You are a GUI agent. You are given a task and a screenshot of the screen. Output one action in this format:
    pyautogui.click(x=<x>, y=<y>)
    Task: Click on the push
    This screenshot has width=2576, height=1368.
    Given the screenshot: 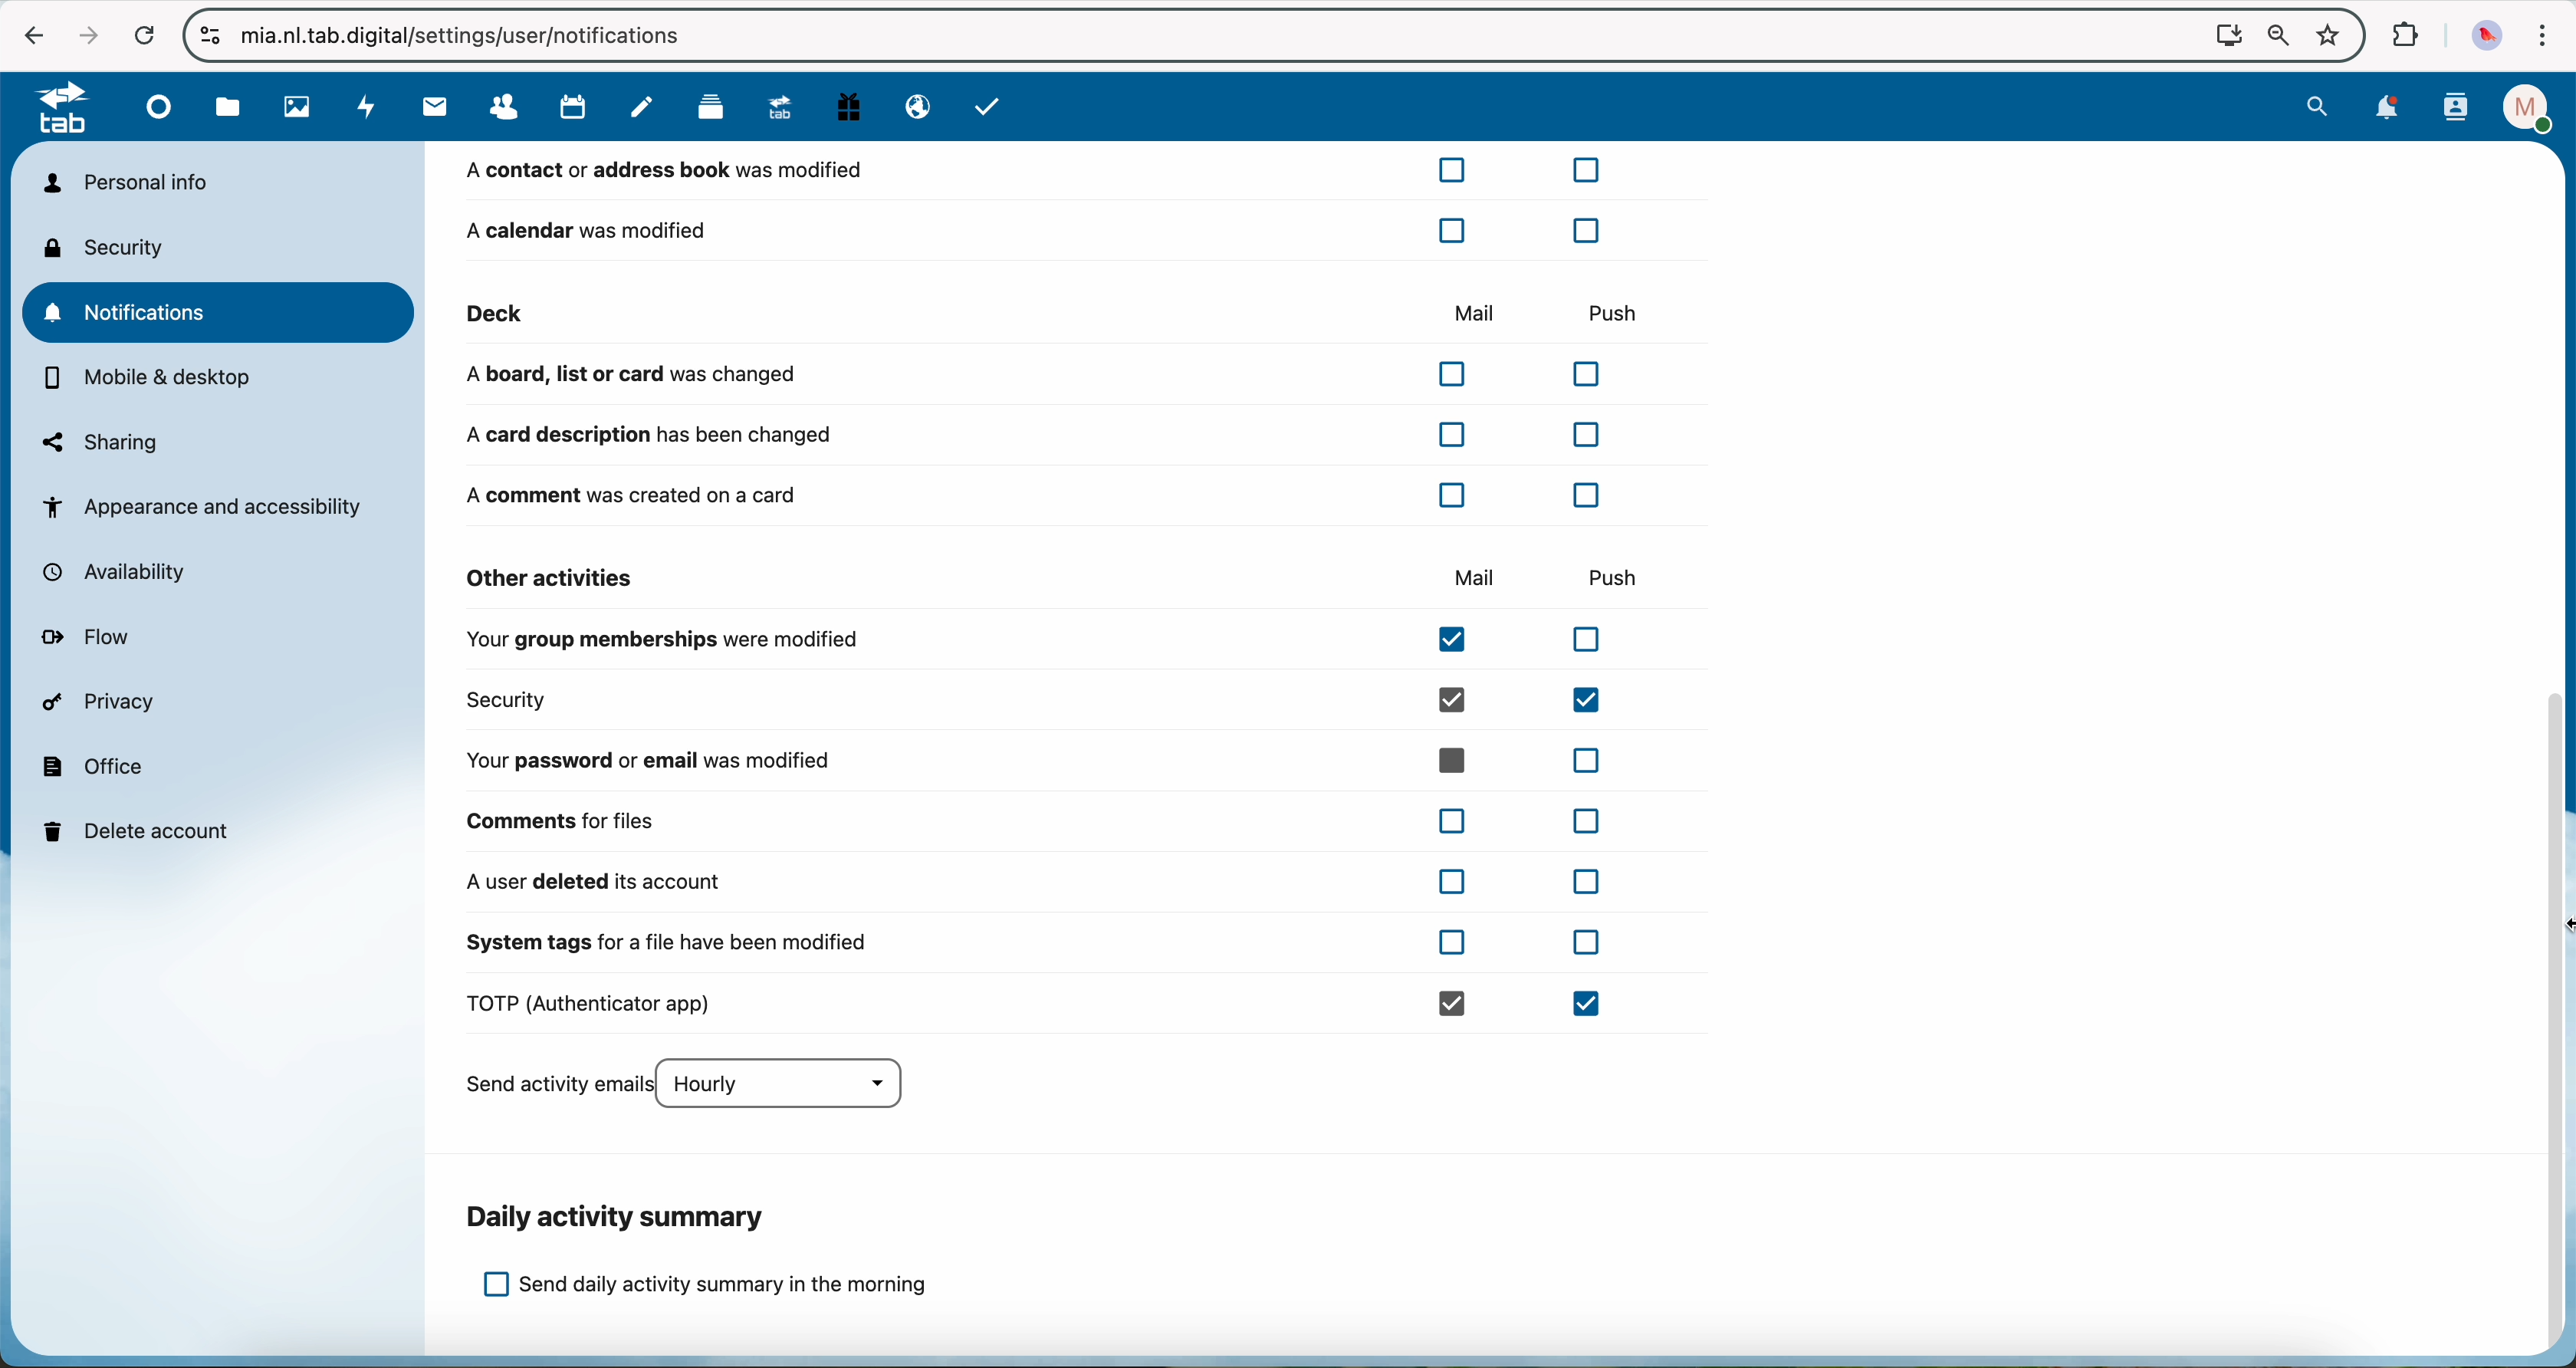 What is the action you would take?
    pyautogui.click(x=1611, y=306)
    